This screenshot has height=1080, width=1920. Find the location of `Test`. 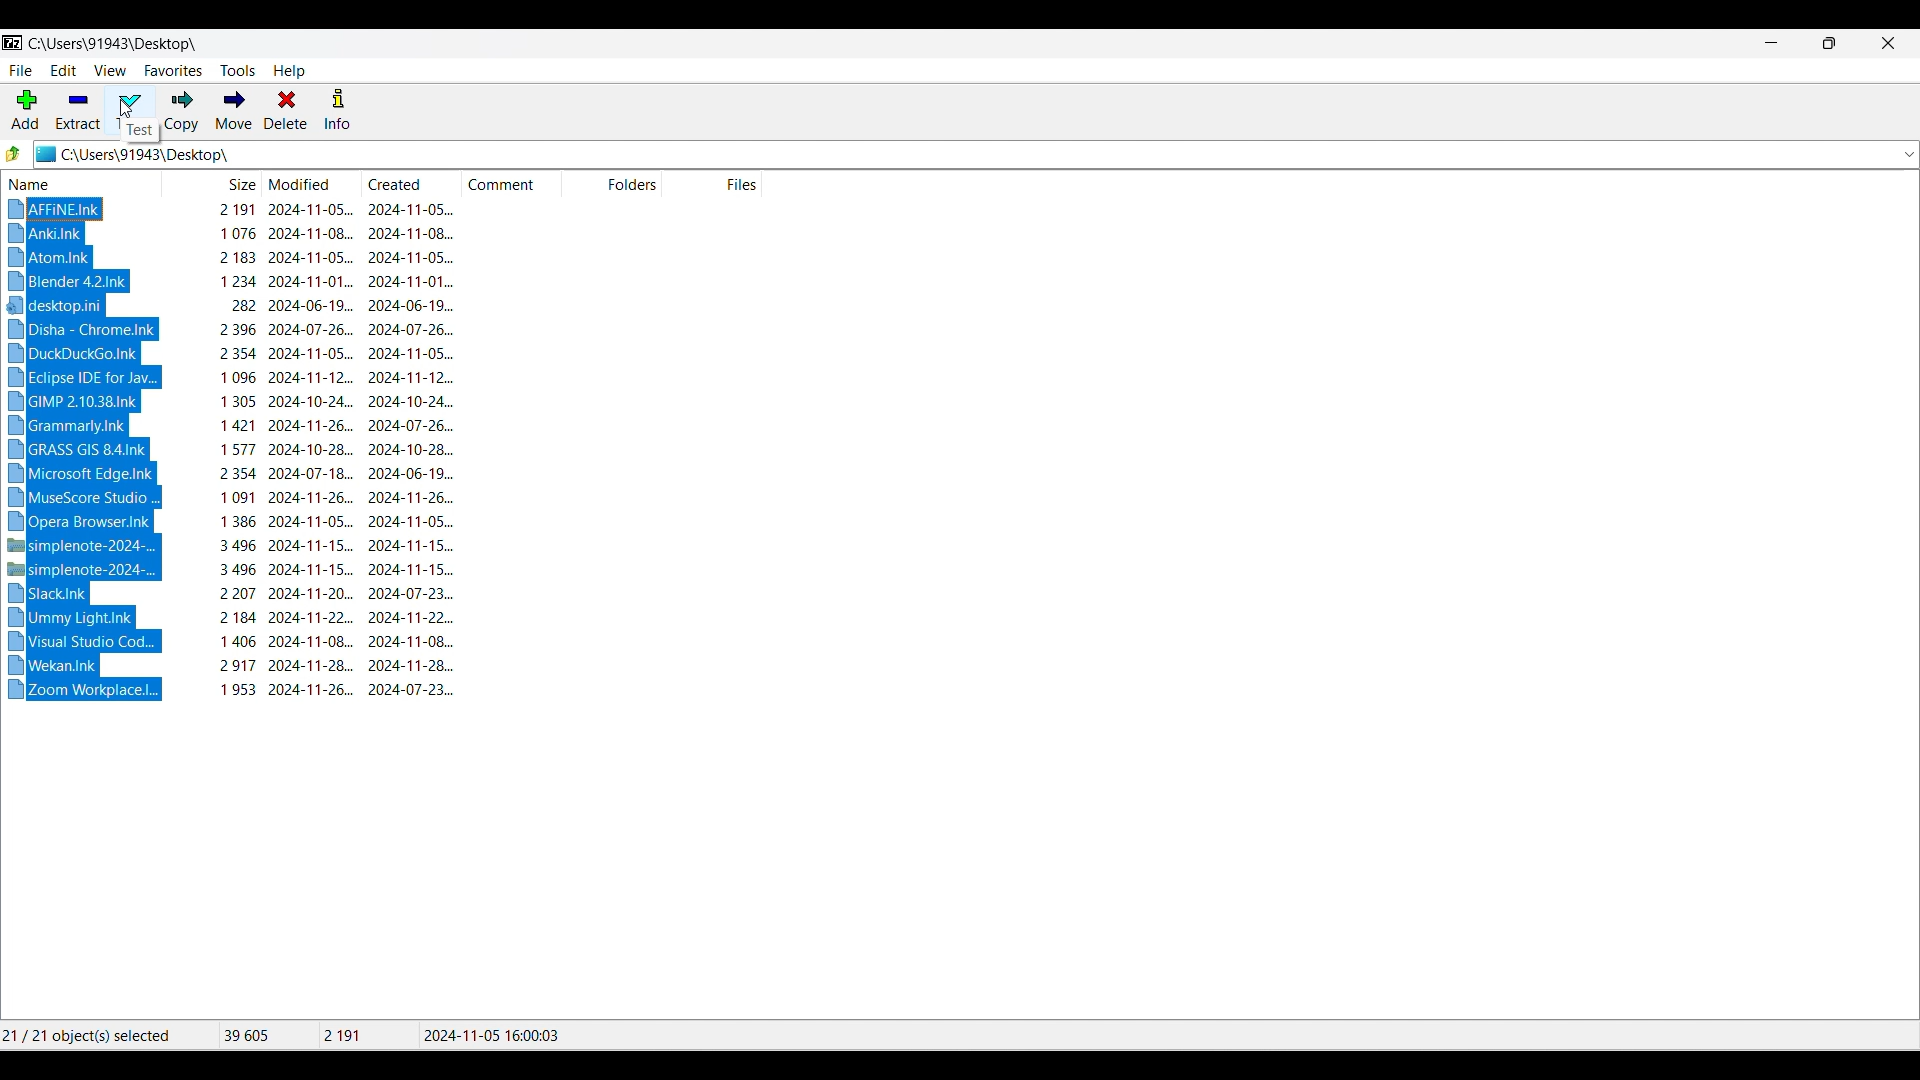

Test is located at coordinates (130, 110).